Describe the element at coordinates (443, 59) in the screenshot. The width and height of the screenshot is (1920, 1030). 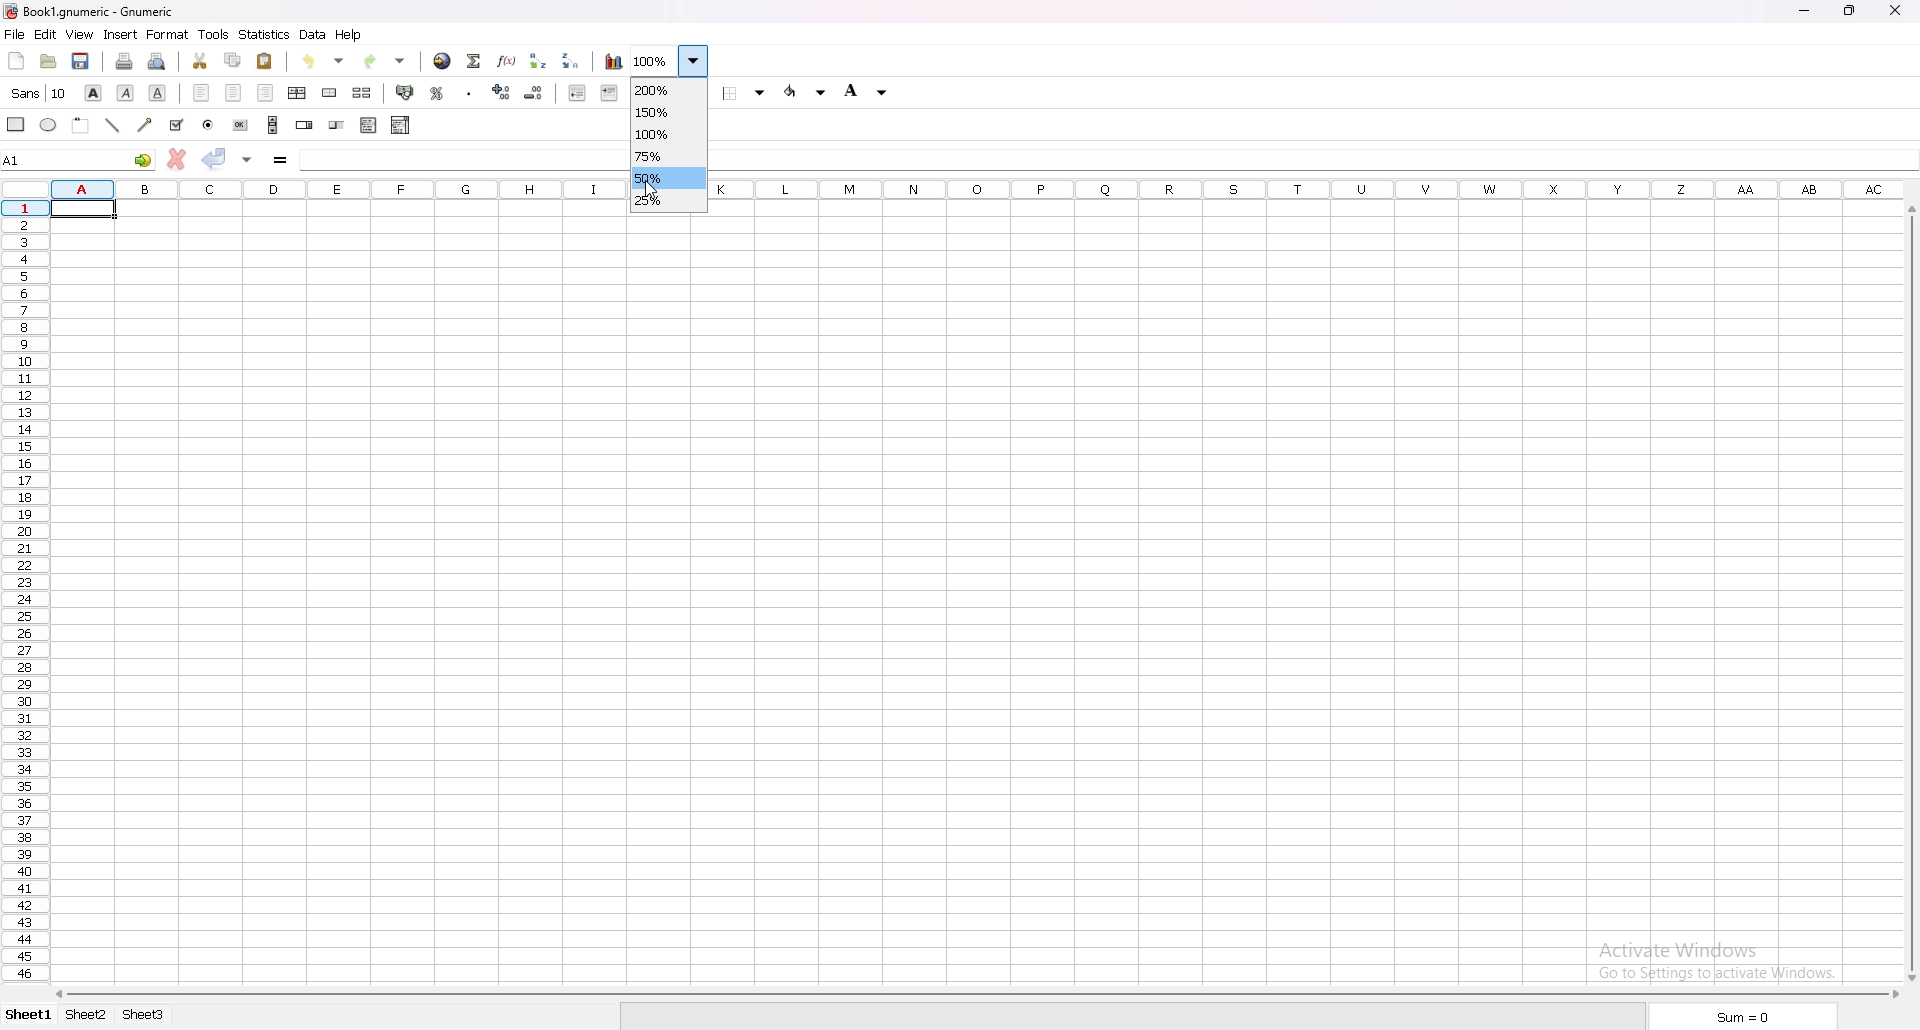
I see `hyperlink` at that location.